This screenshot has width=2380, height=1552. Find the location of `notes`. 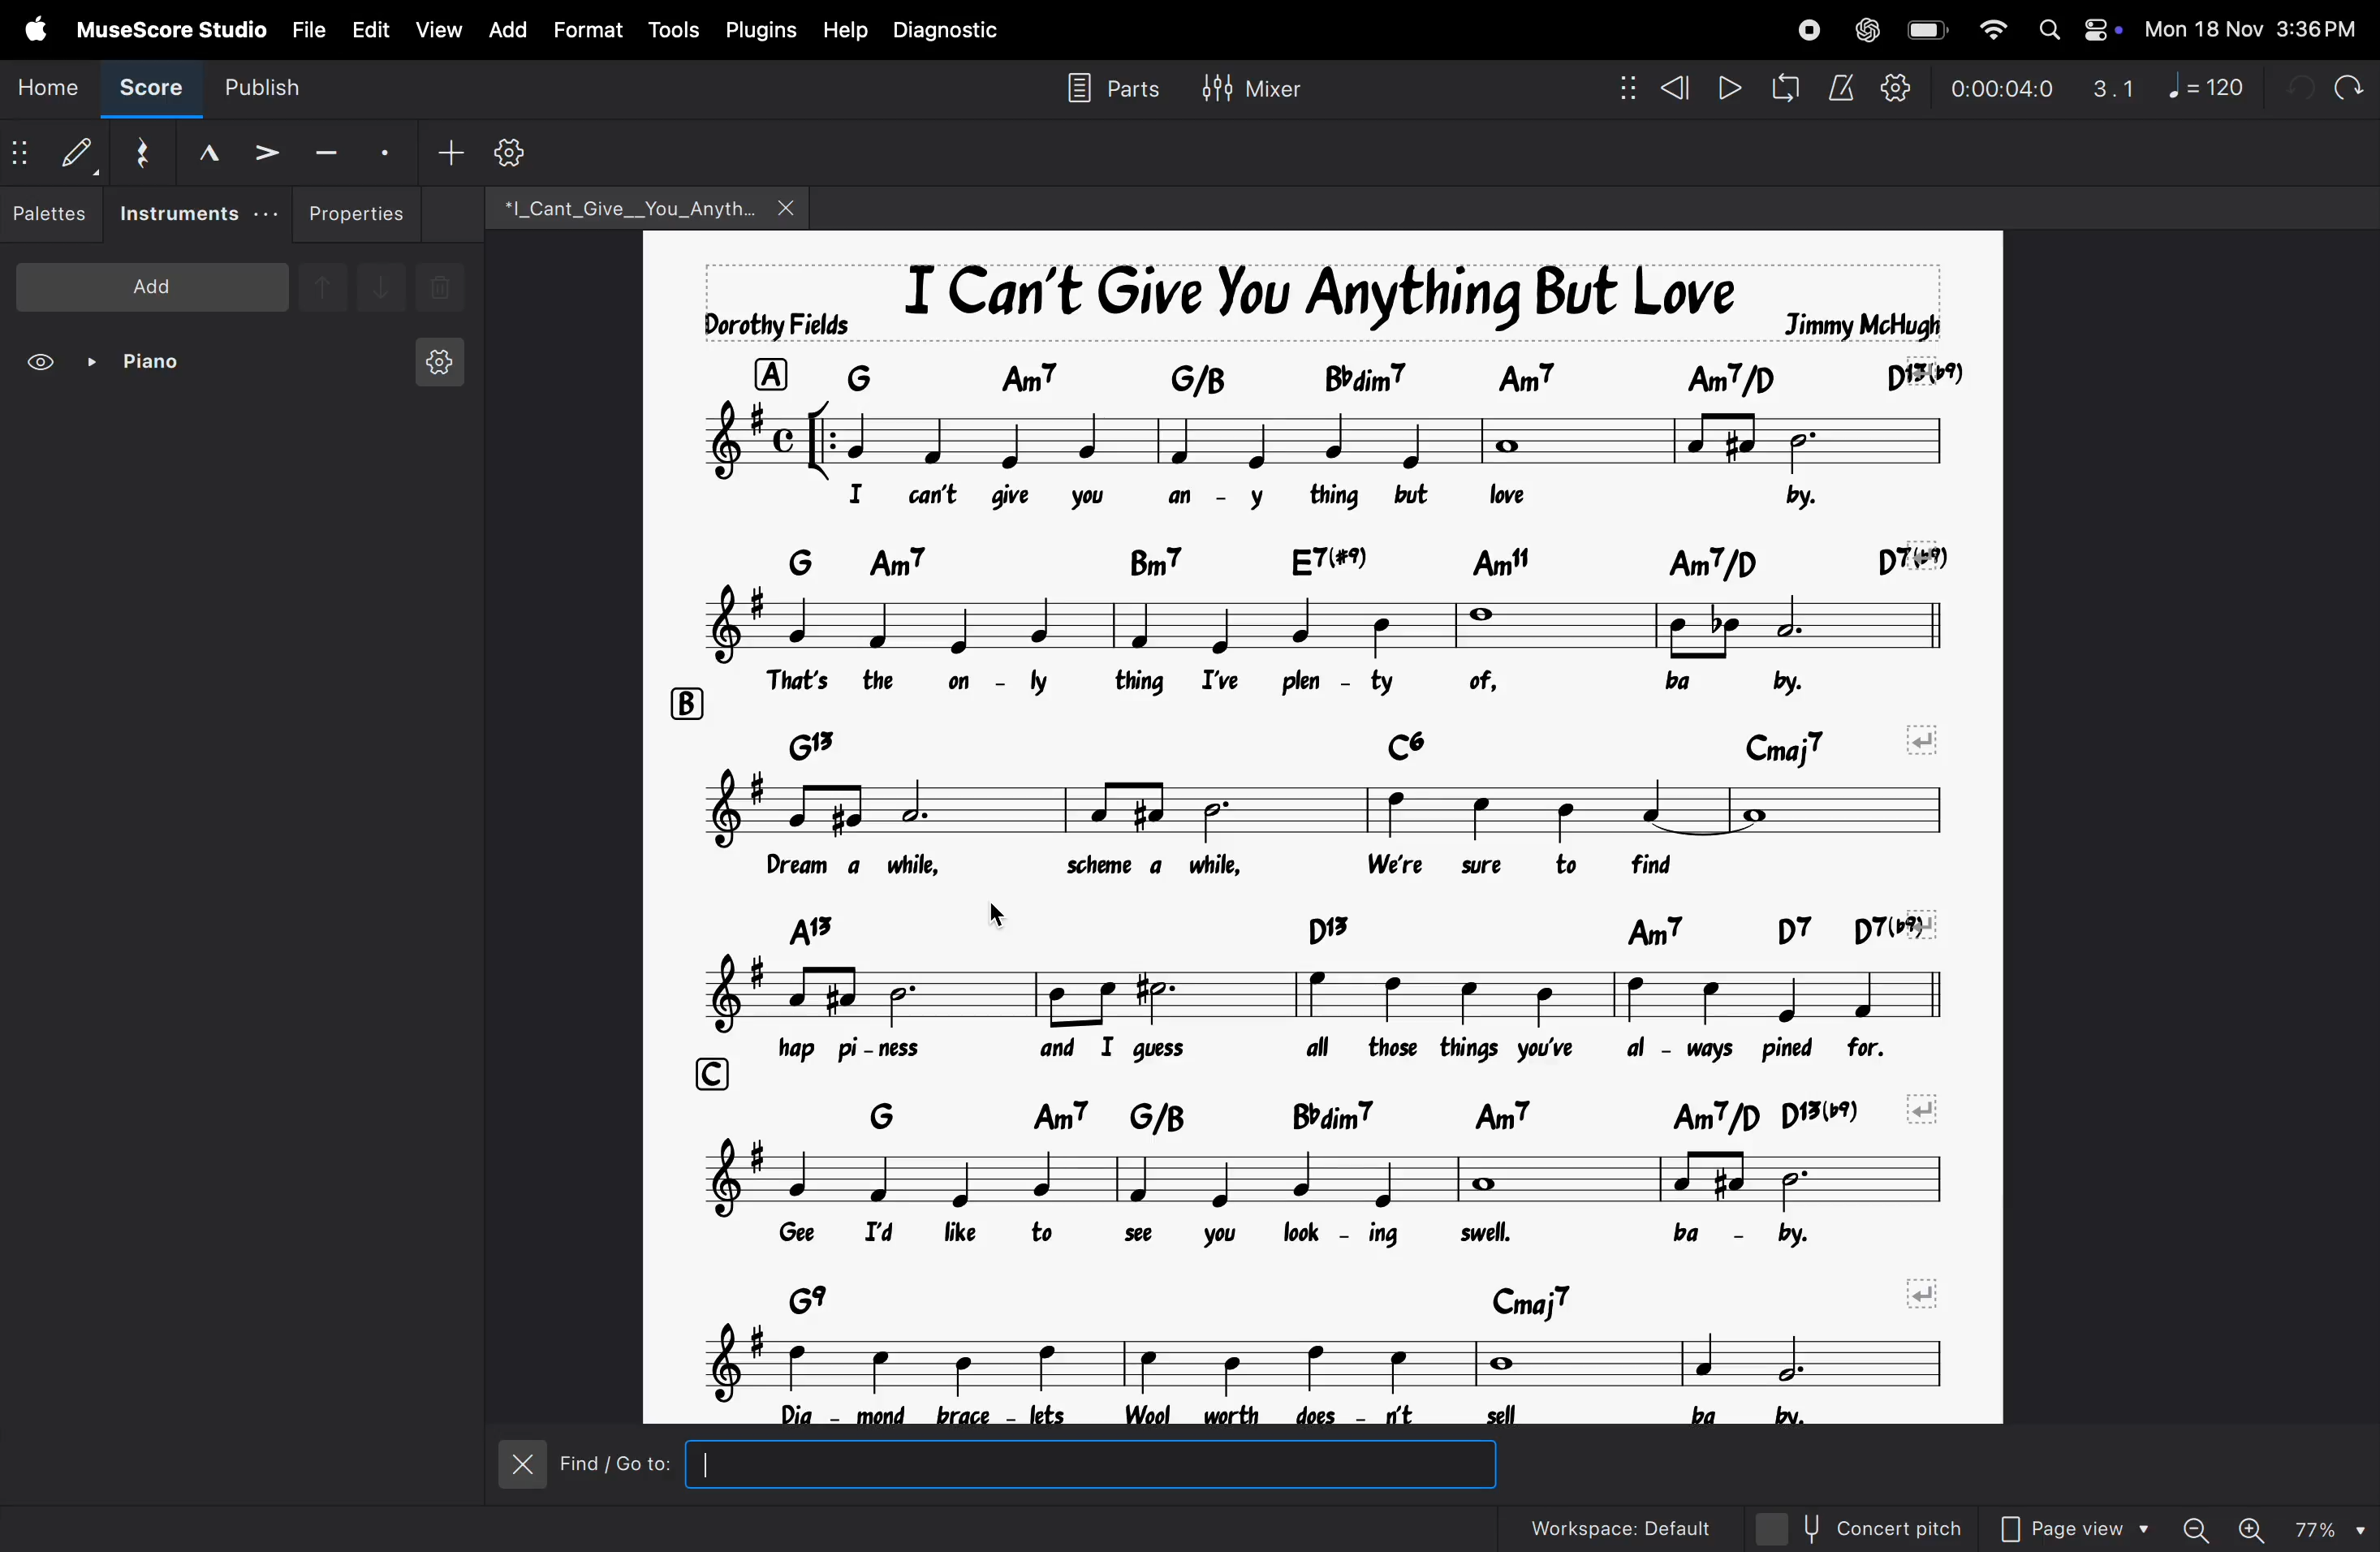

notes is located at coordinates (1332, 629).